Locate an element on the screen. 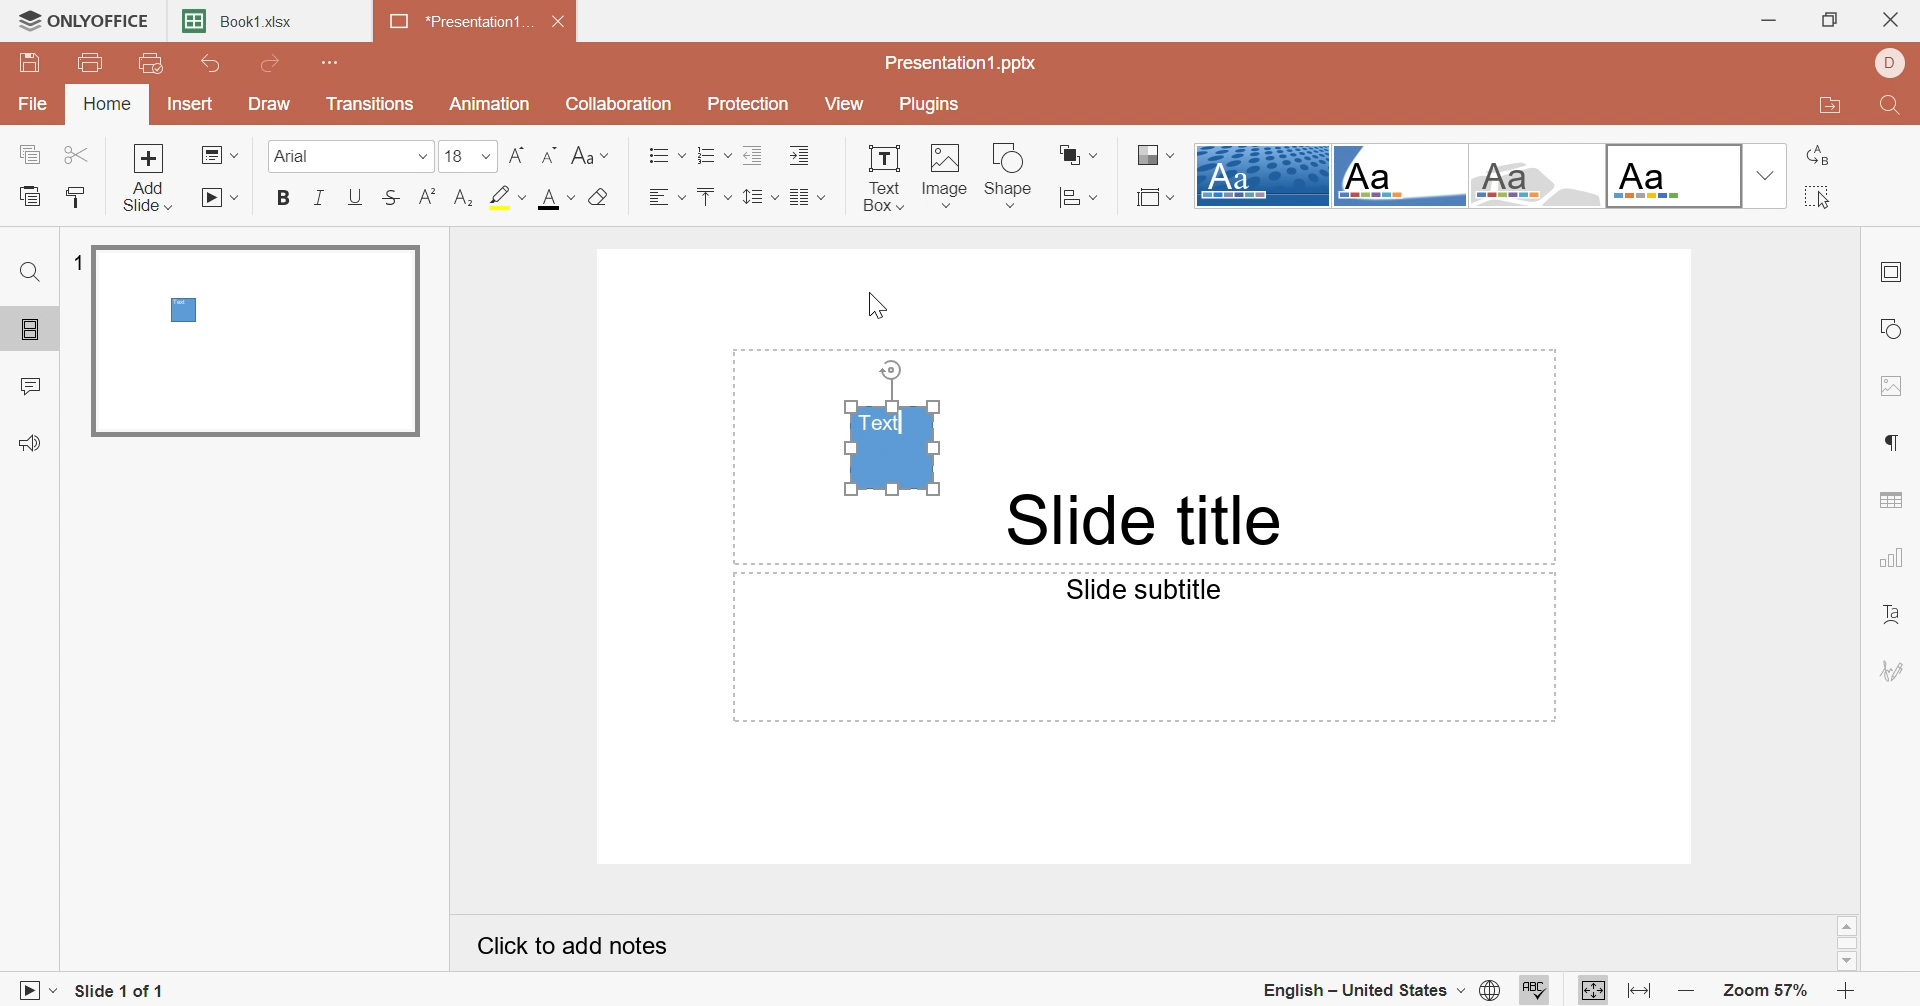  Drop Down is located at coordinates (484, 157).